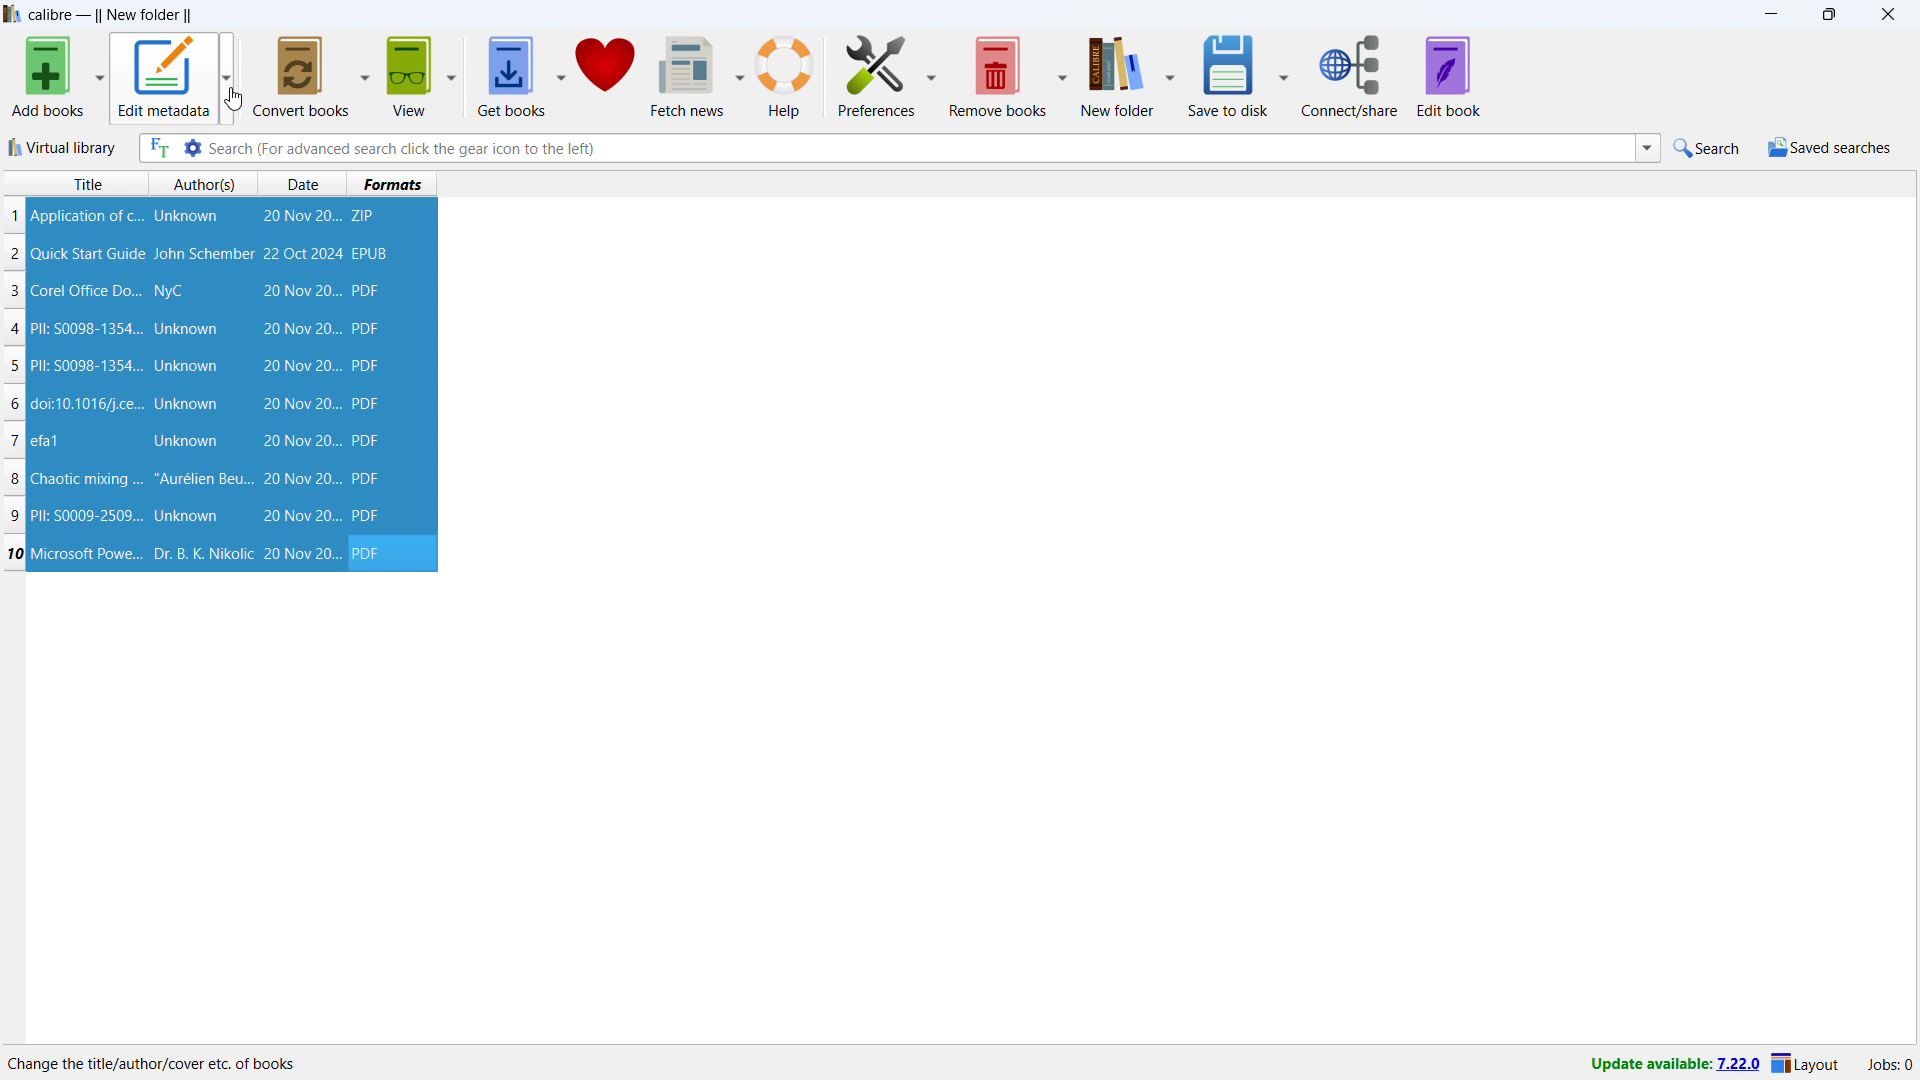 This screenshot has width=1920, height=1080. Describe the element at coordinates (18, 516) in the screenshot. I see `9` at that location.